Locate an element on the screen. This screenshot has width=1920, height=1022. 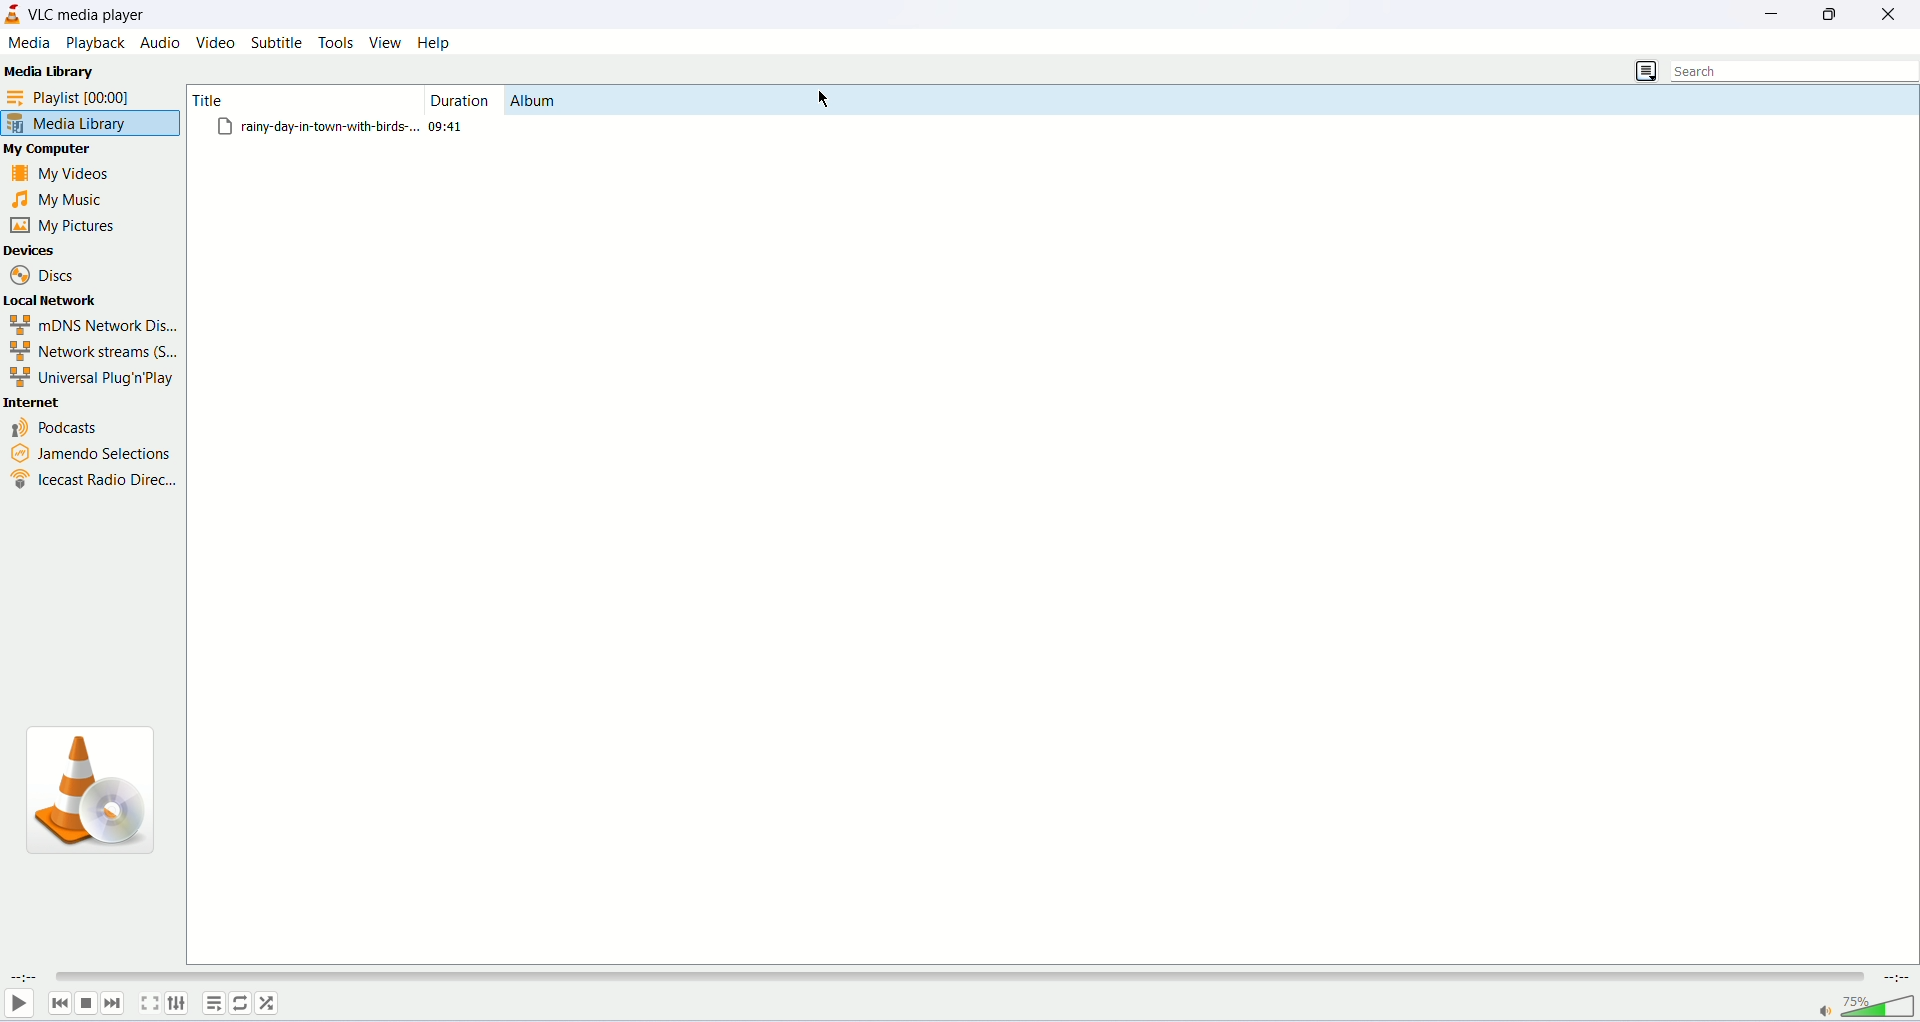
play is located at coordinates (18, 1005).